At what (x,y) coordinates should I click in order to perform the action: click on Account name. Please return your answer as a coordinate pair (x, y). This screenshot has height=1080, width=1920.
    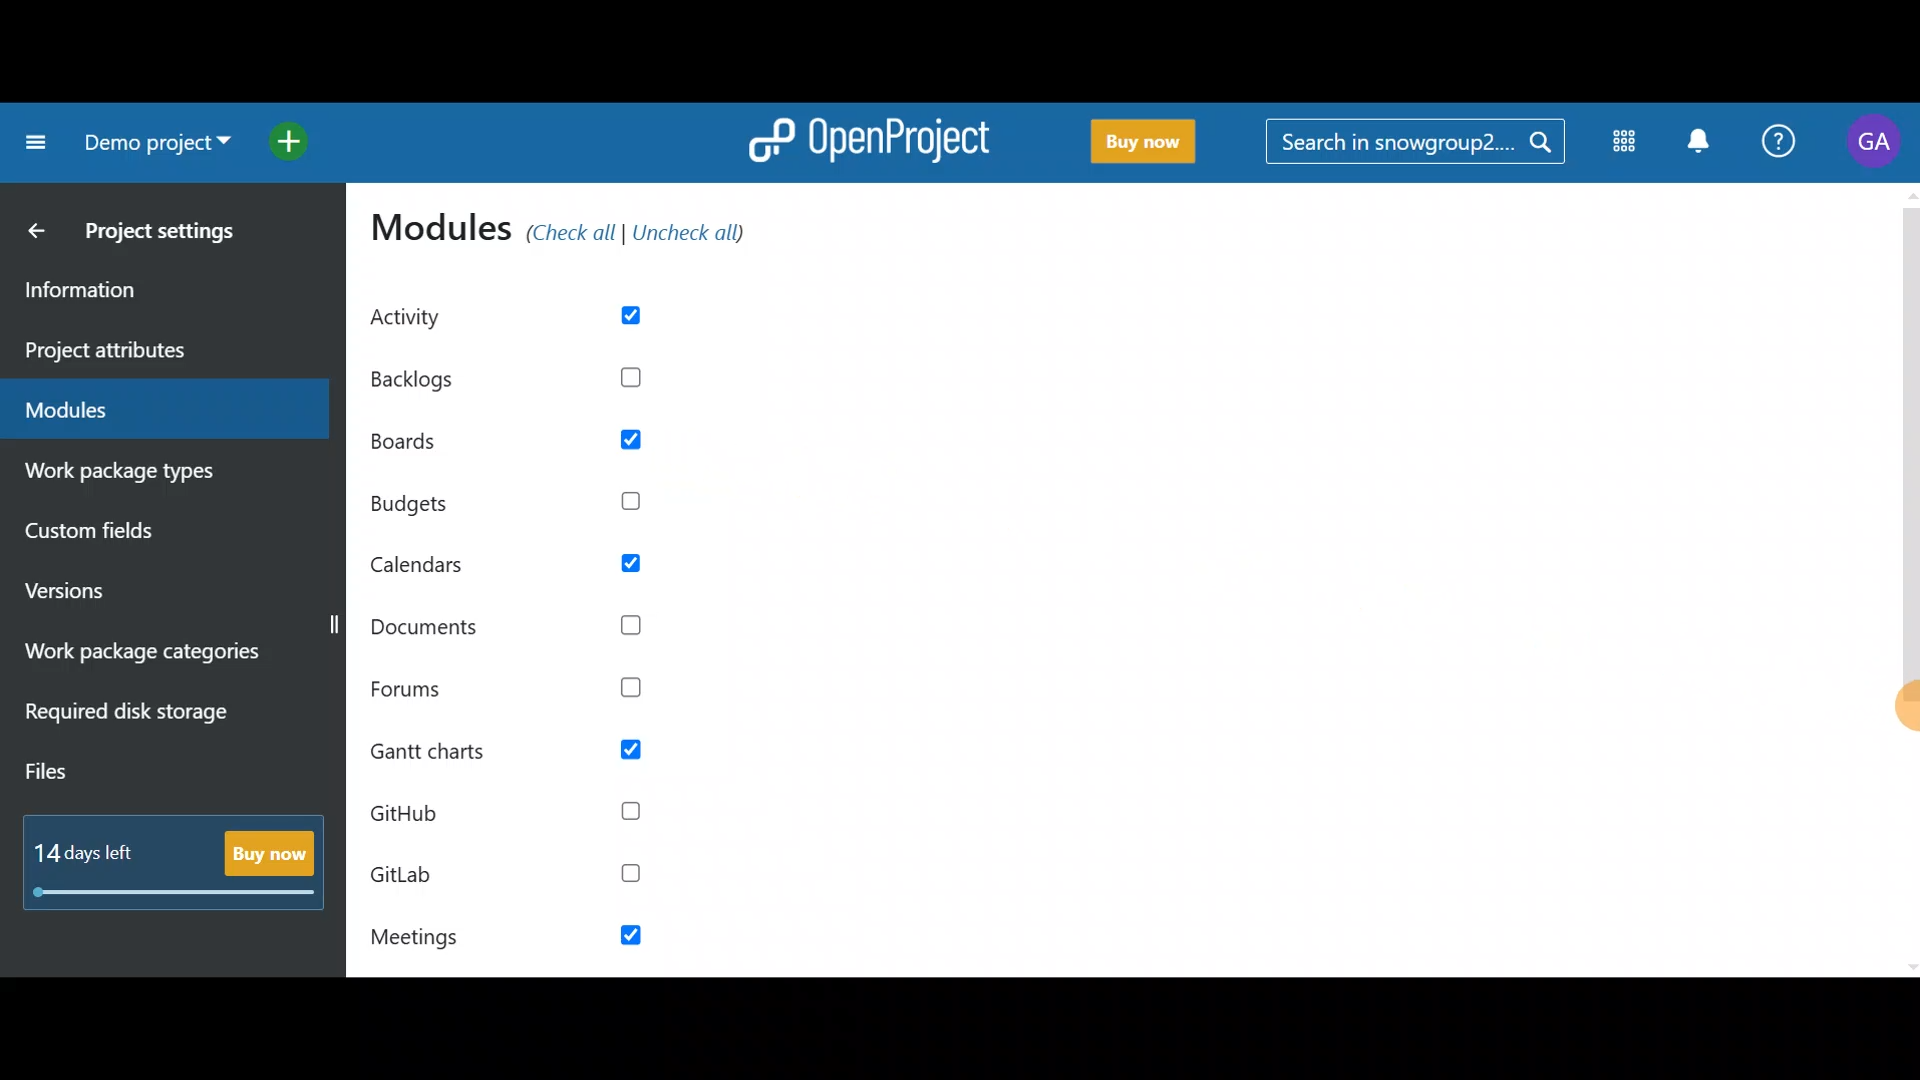
    Looking at the image, I should click on (1871, 146).